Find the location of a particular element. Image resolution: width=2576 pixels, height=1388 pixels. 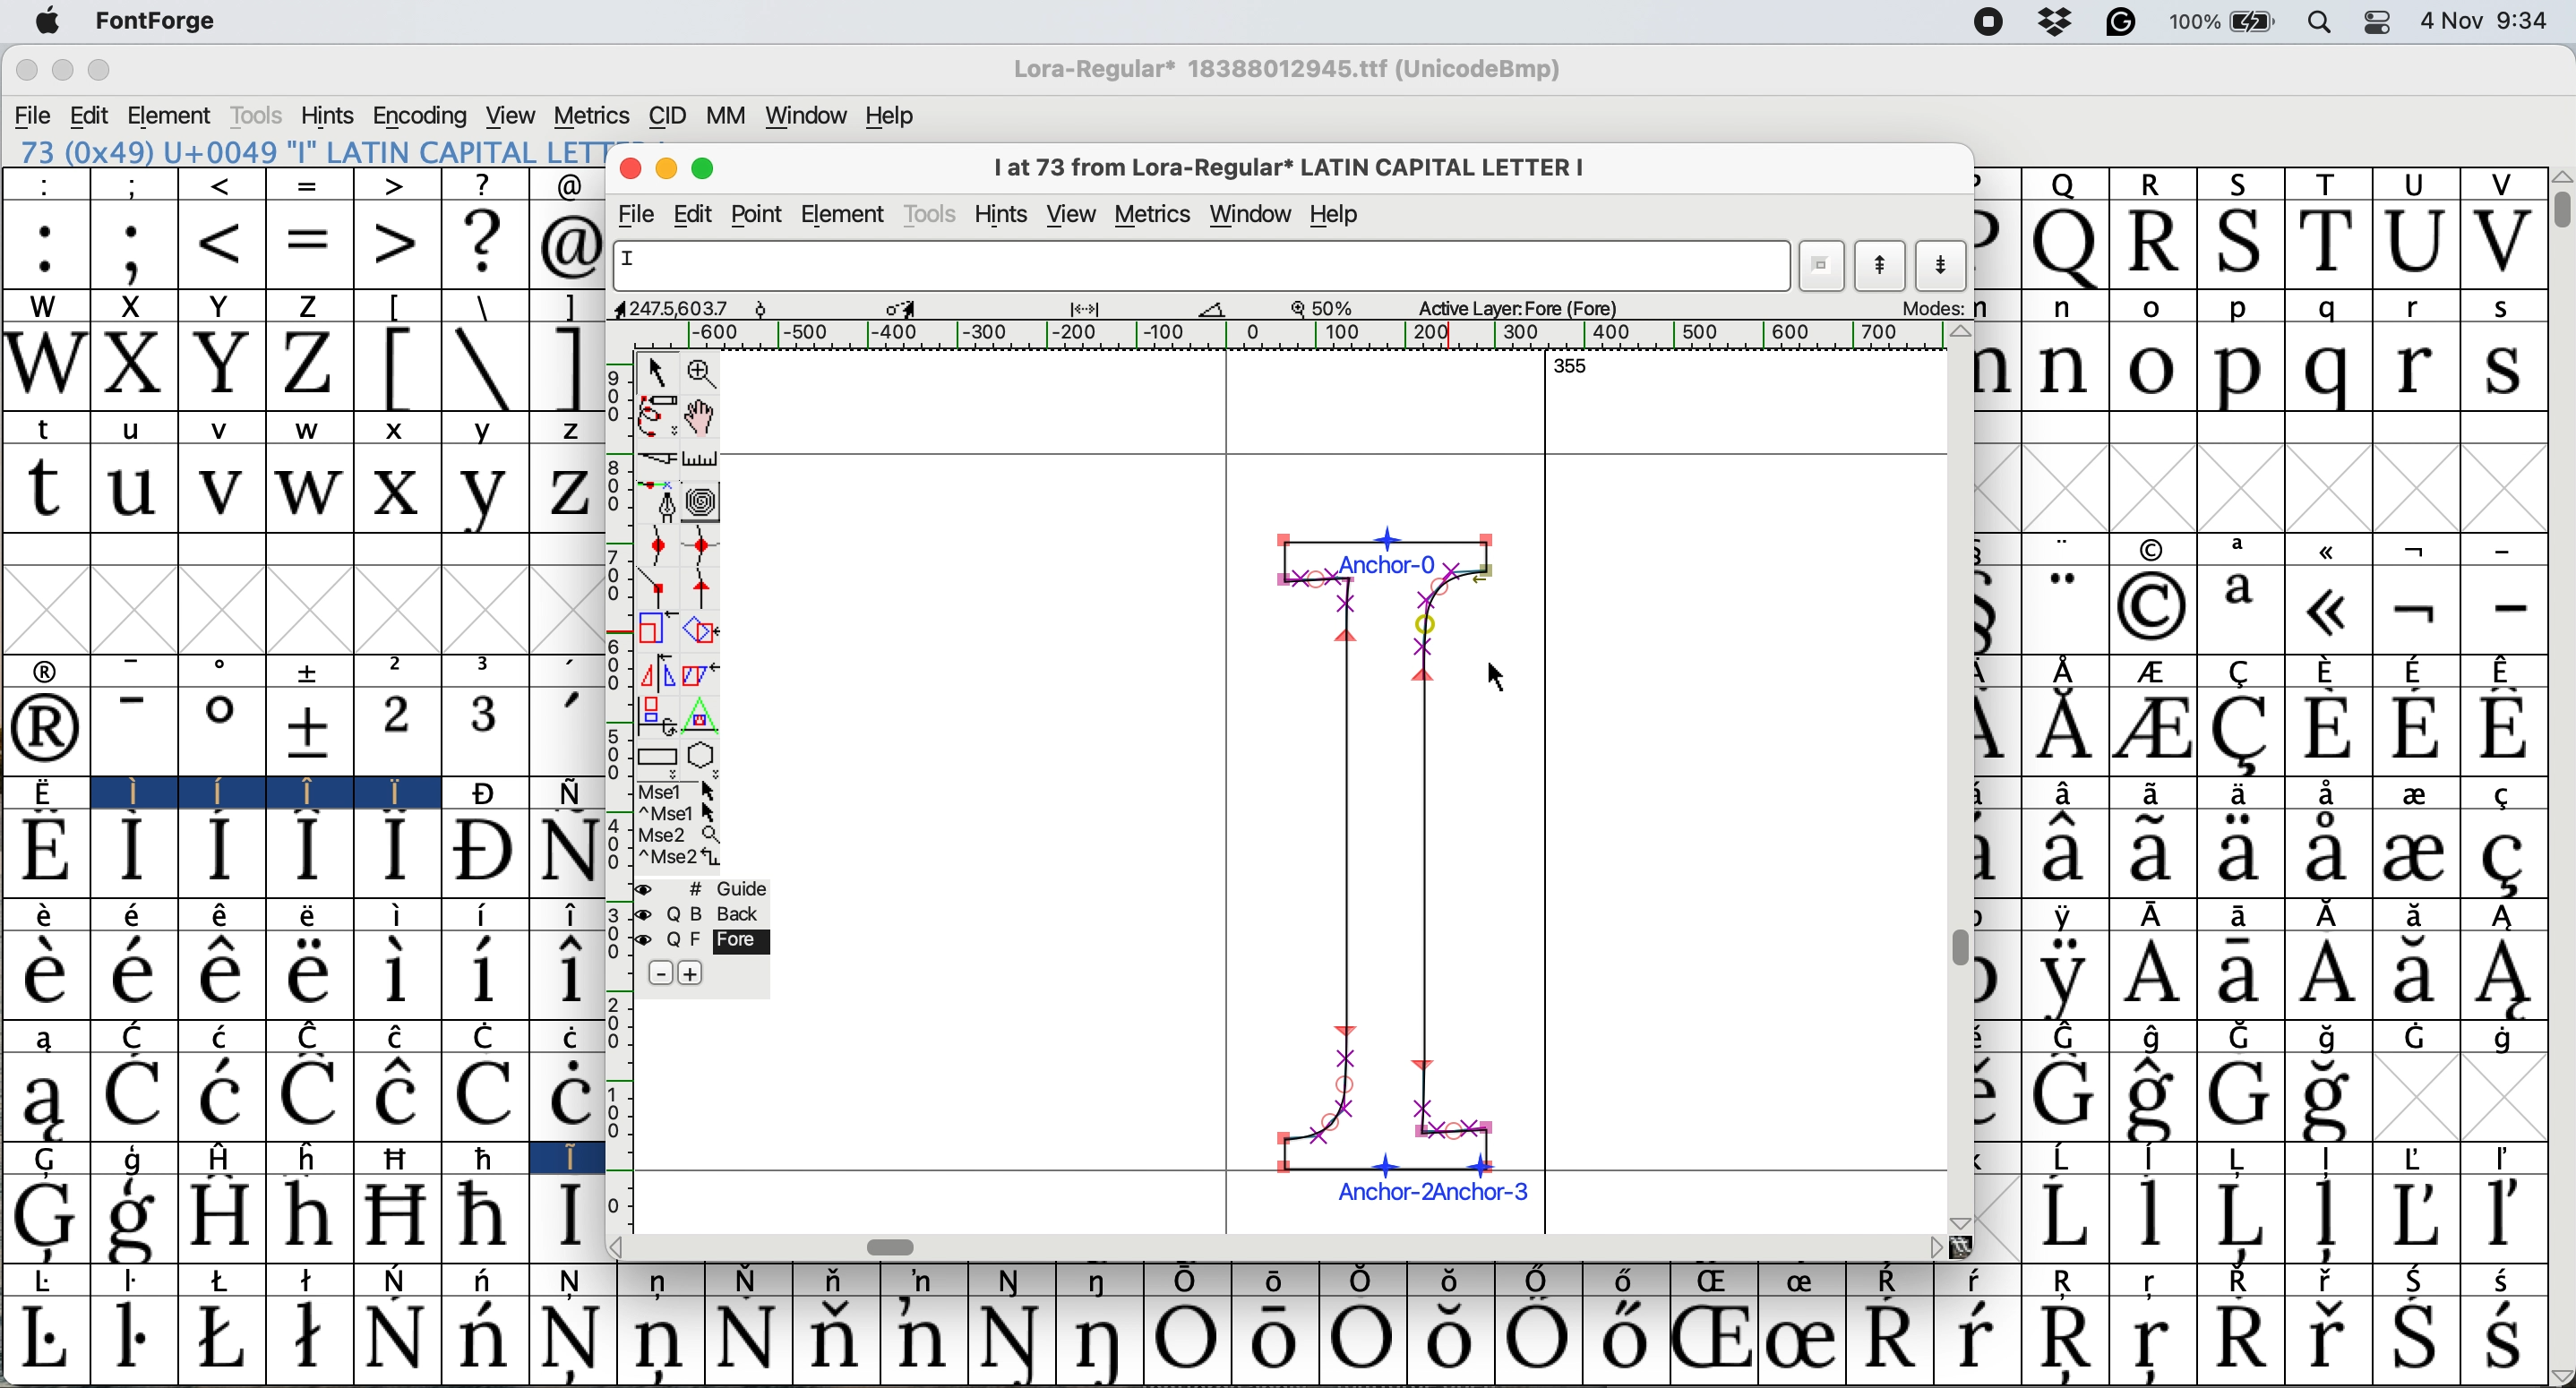

Symbol is located at coordinates (395, 1216).